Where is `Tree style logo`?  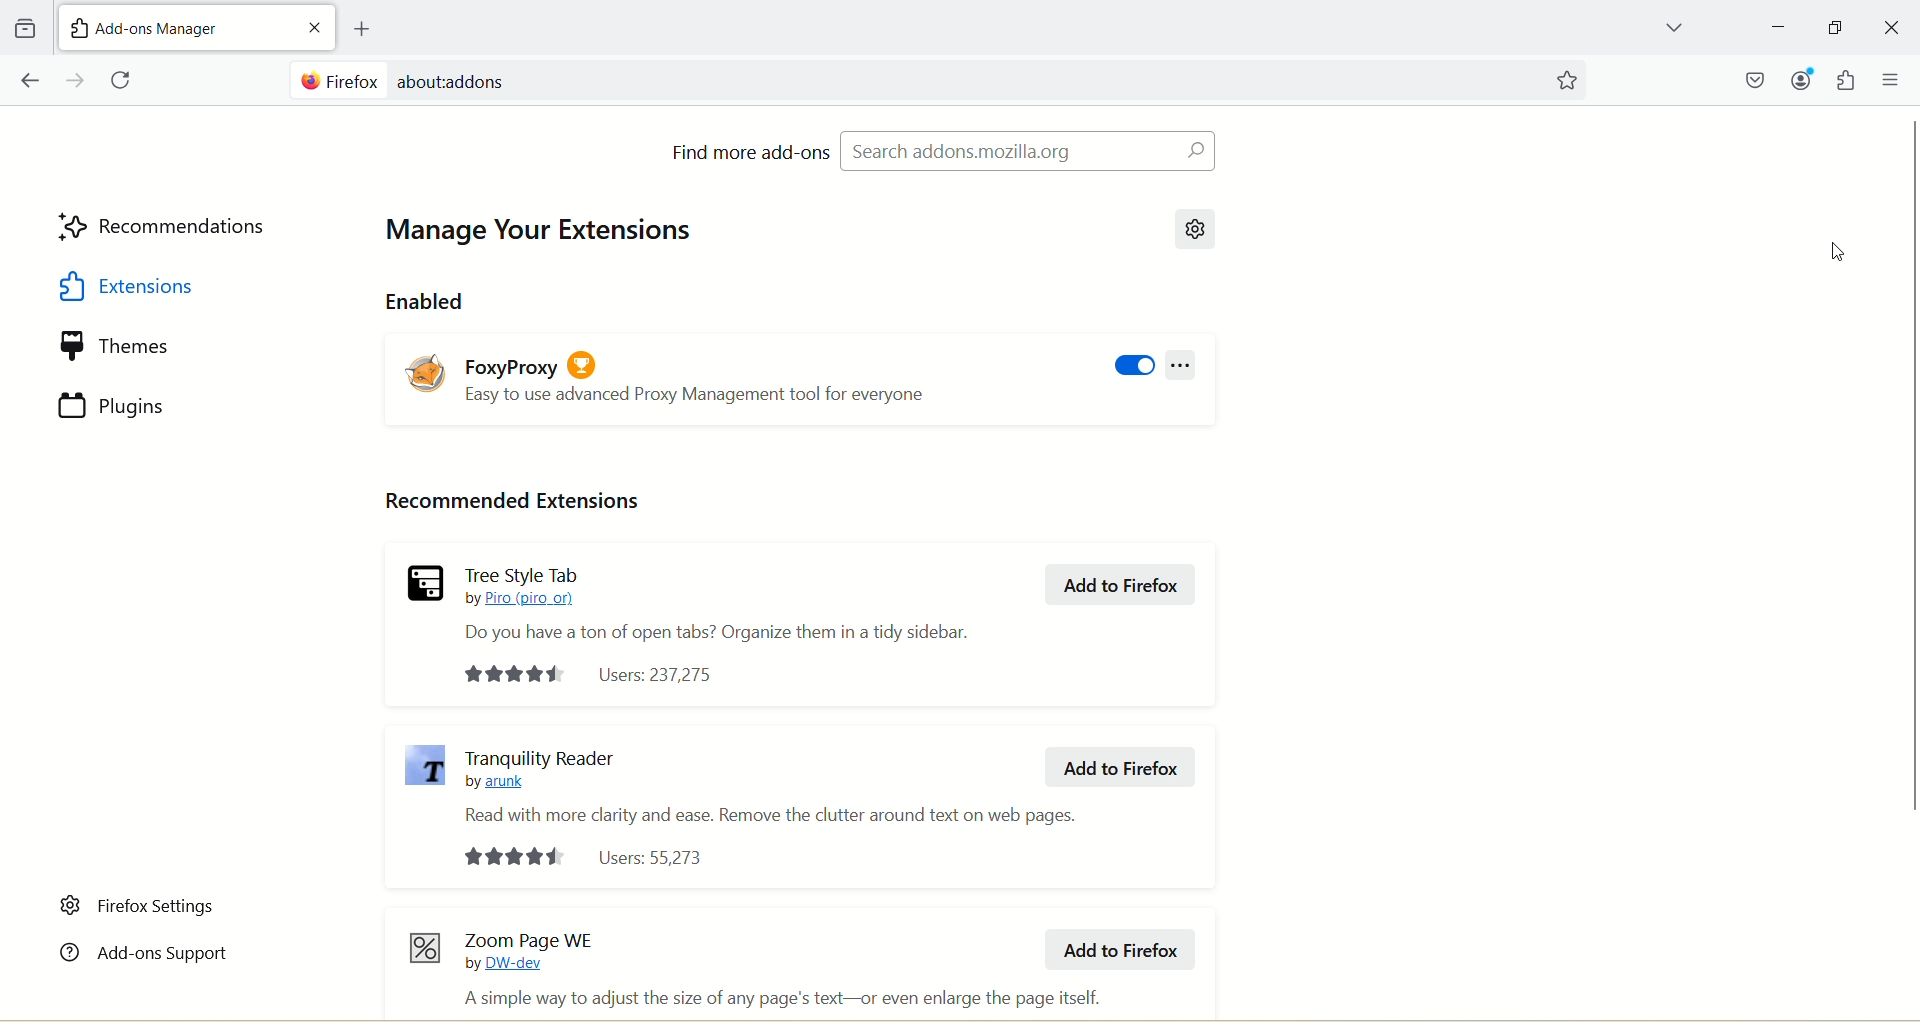
Tree style logo is located at coordinates (424, 582).